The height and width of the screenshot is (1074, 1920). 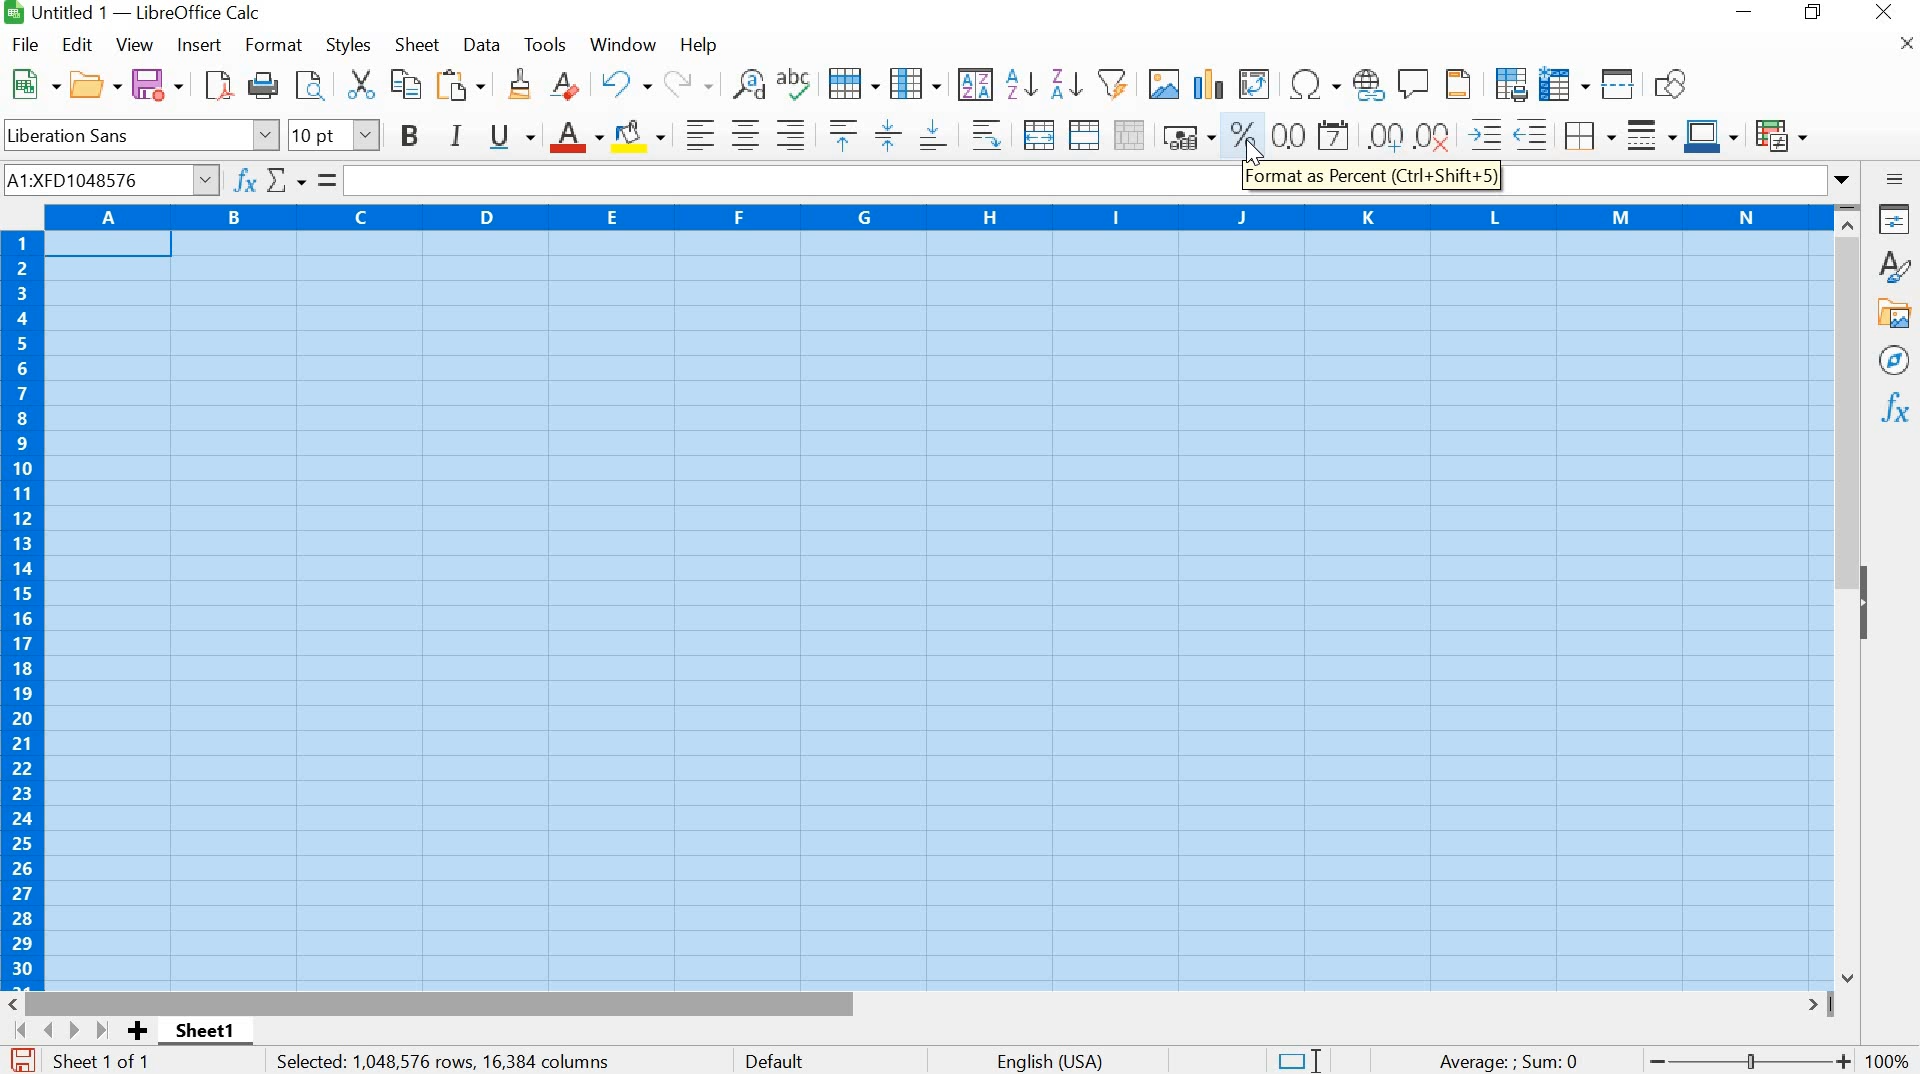 I want to click on Styles, so click(x=1894, y=268).